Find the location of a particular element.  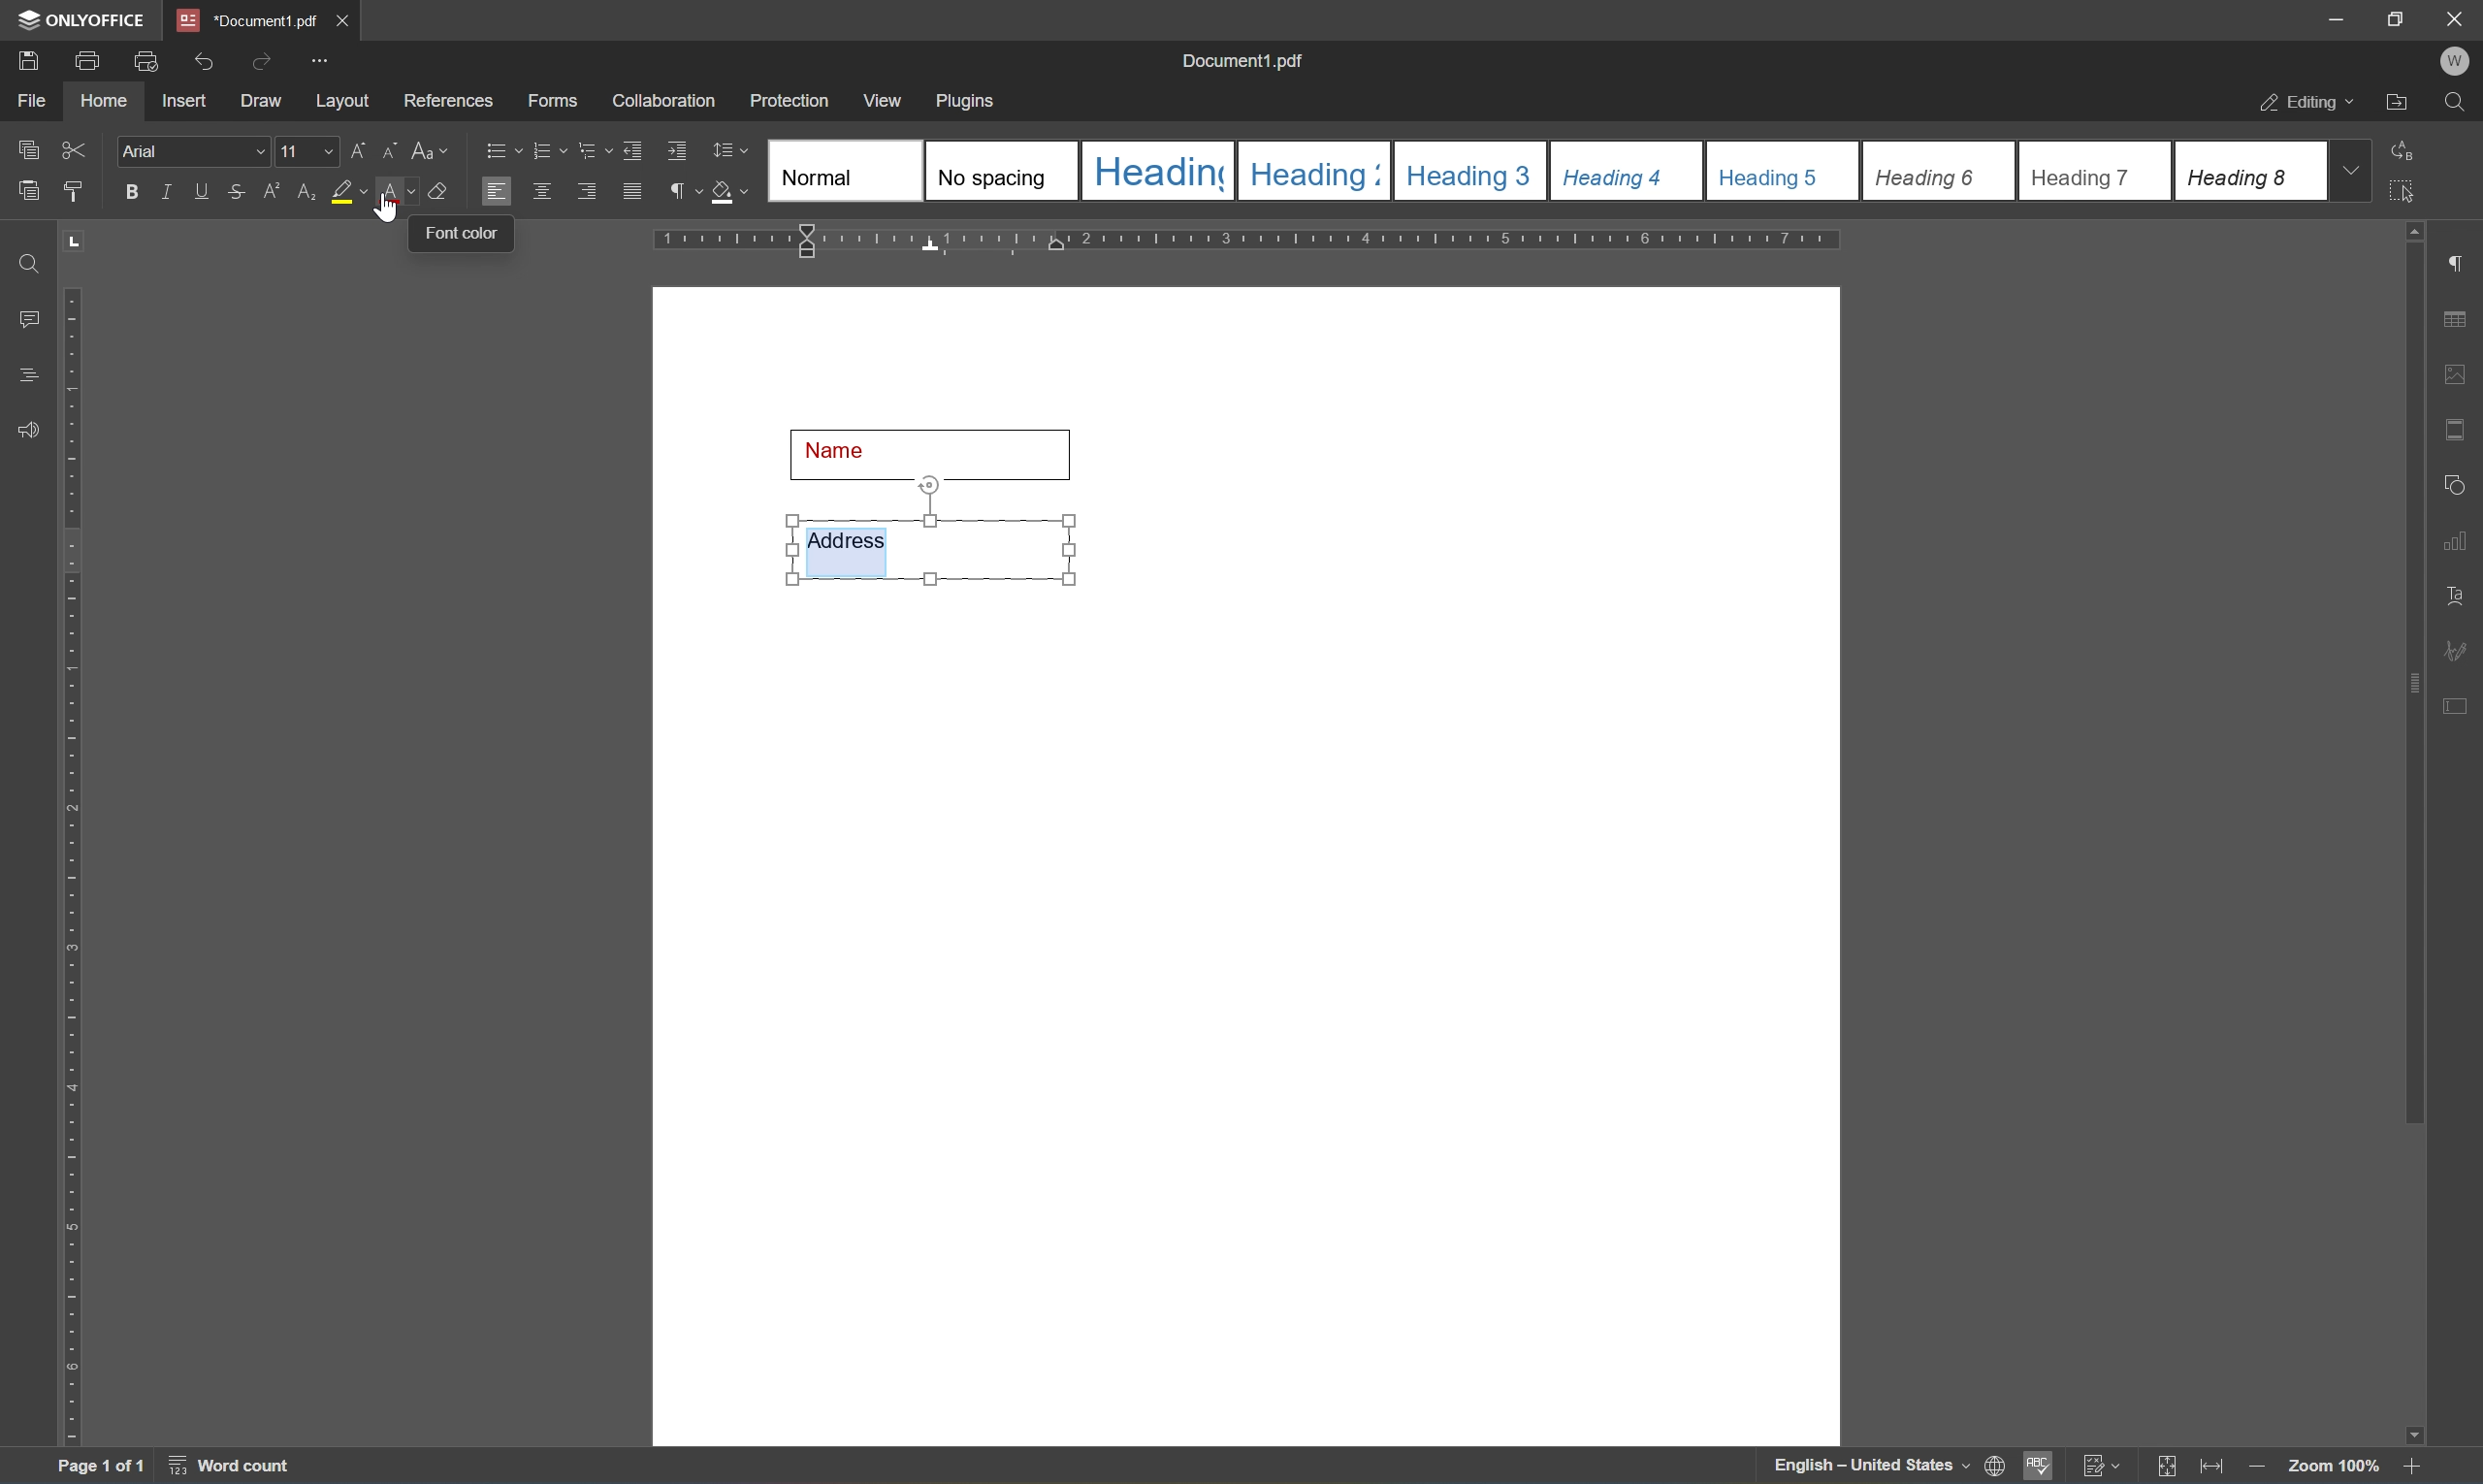

decrement font size is located at coordinates (392, 151).